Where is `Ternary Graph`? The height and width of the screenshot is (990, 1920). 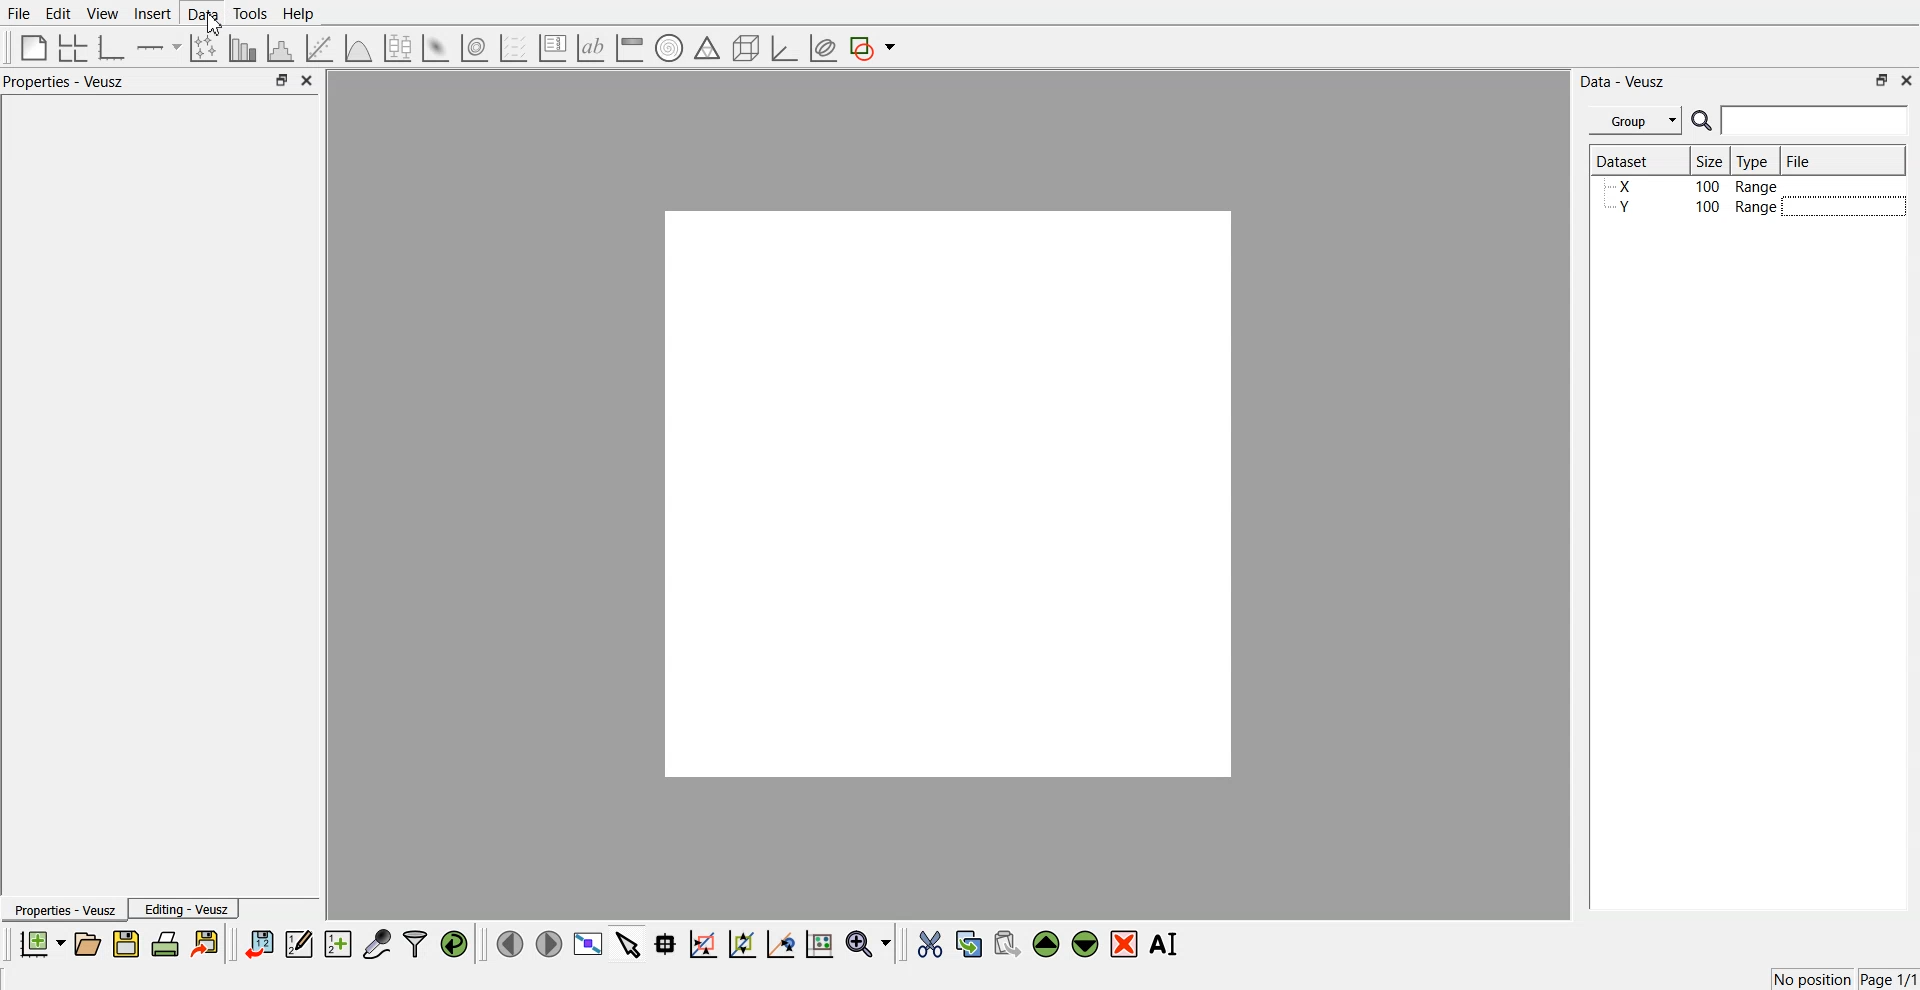 Ternary Graph is located at coordinates (707, 47).